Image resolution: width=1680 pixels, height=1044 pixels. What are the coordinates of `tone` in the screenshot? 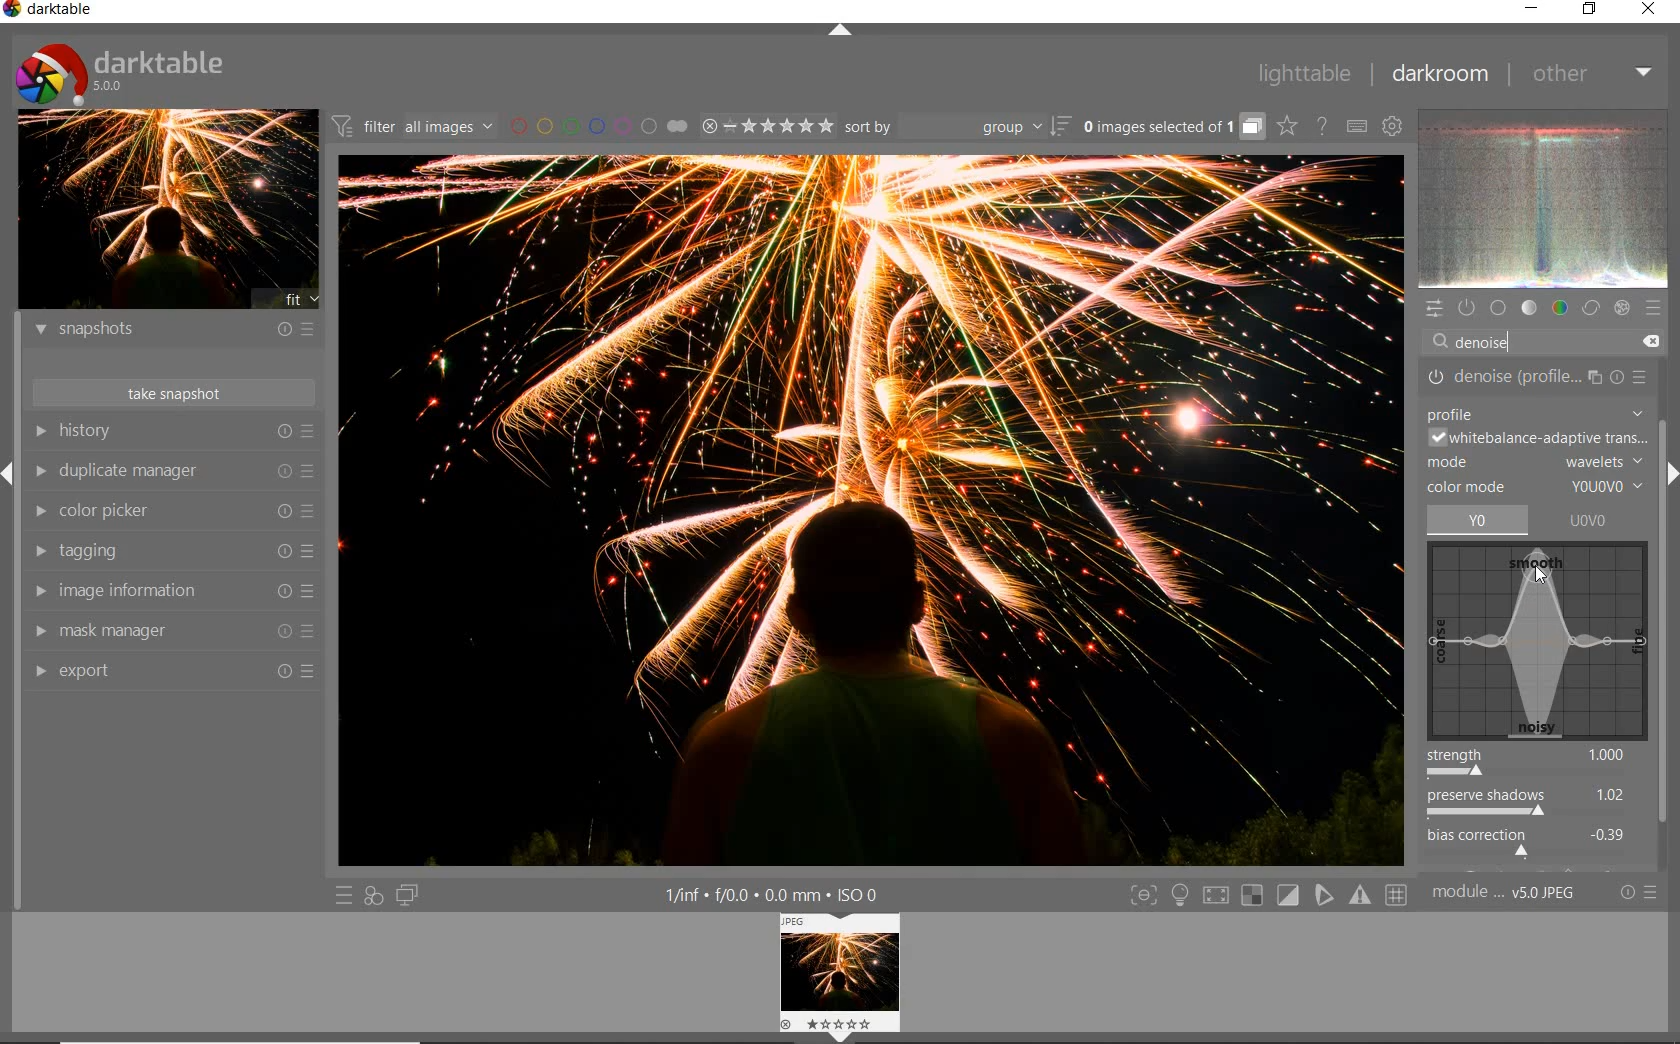 It's located at (1531, 309).